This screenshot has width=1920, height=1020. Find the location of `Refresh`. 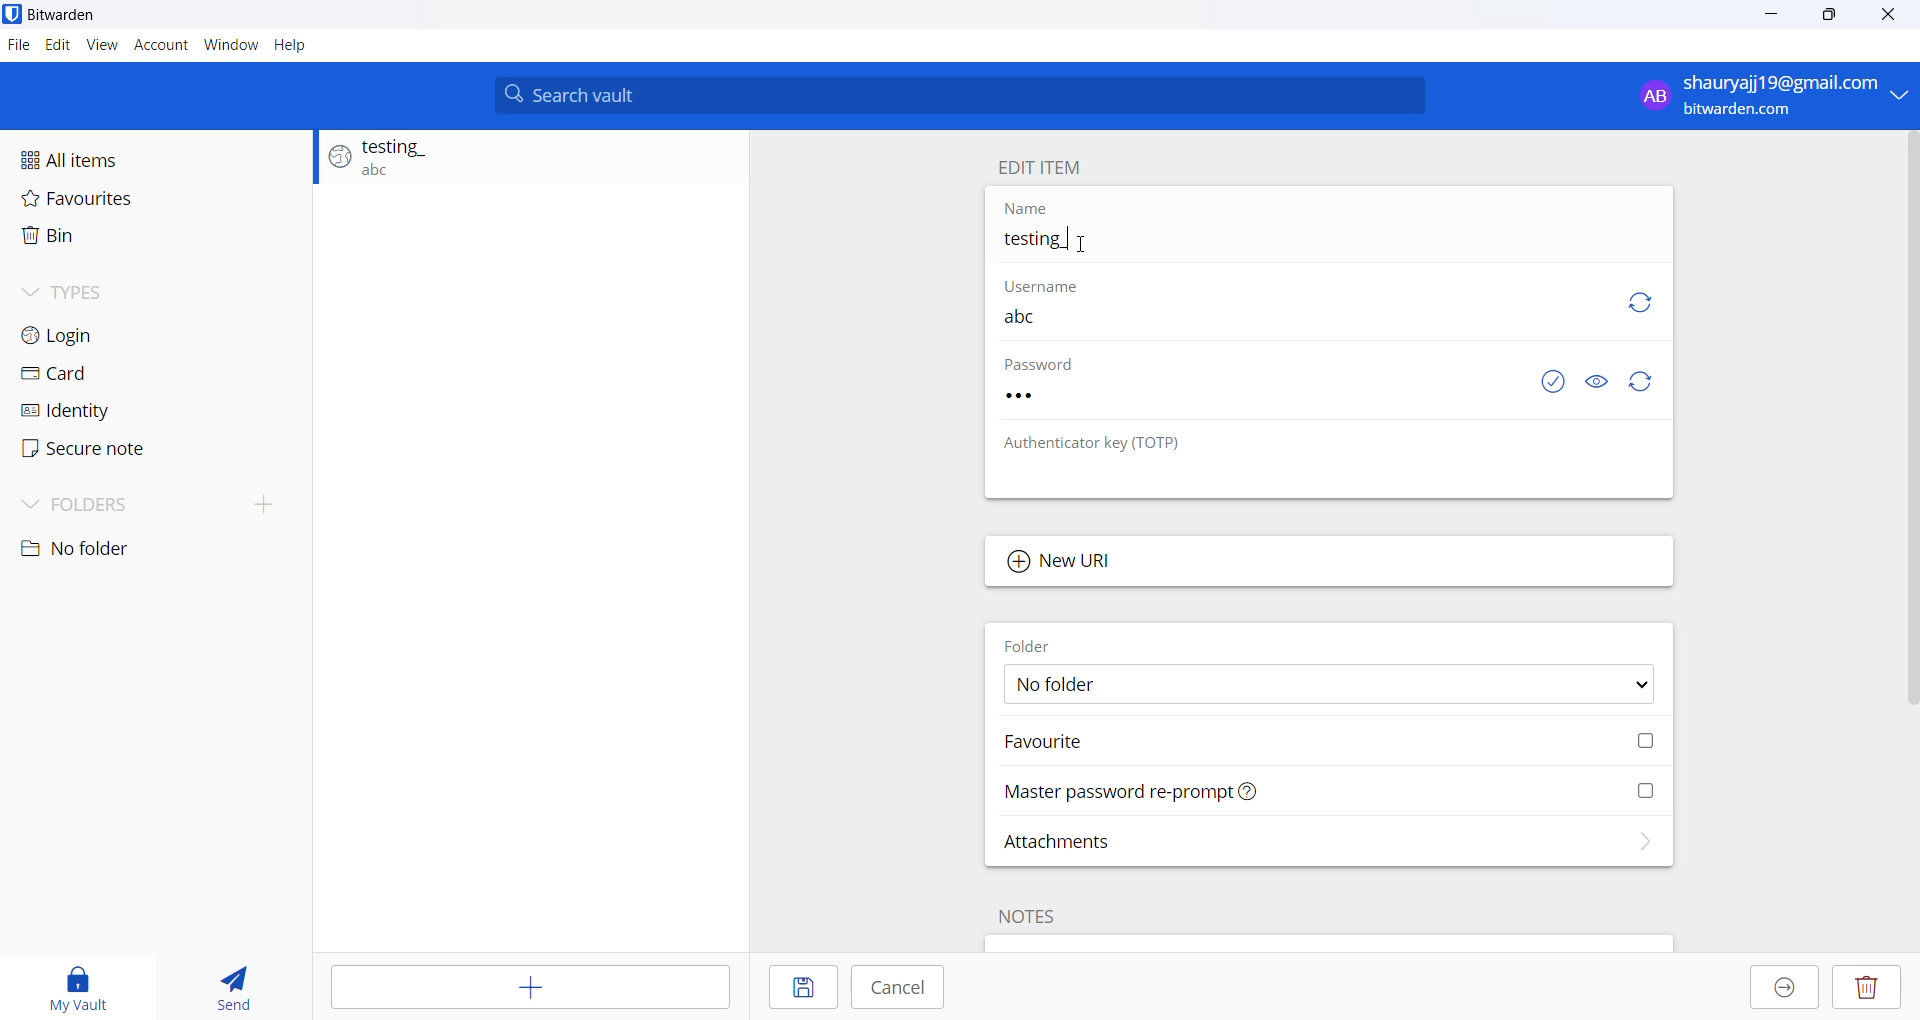

Refresh is located at coordinates (1636, 297).